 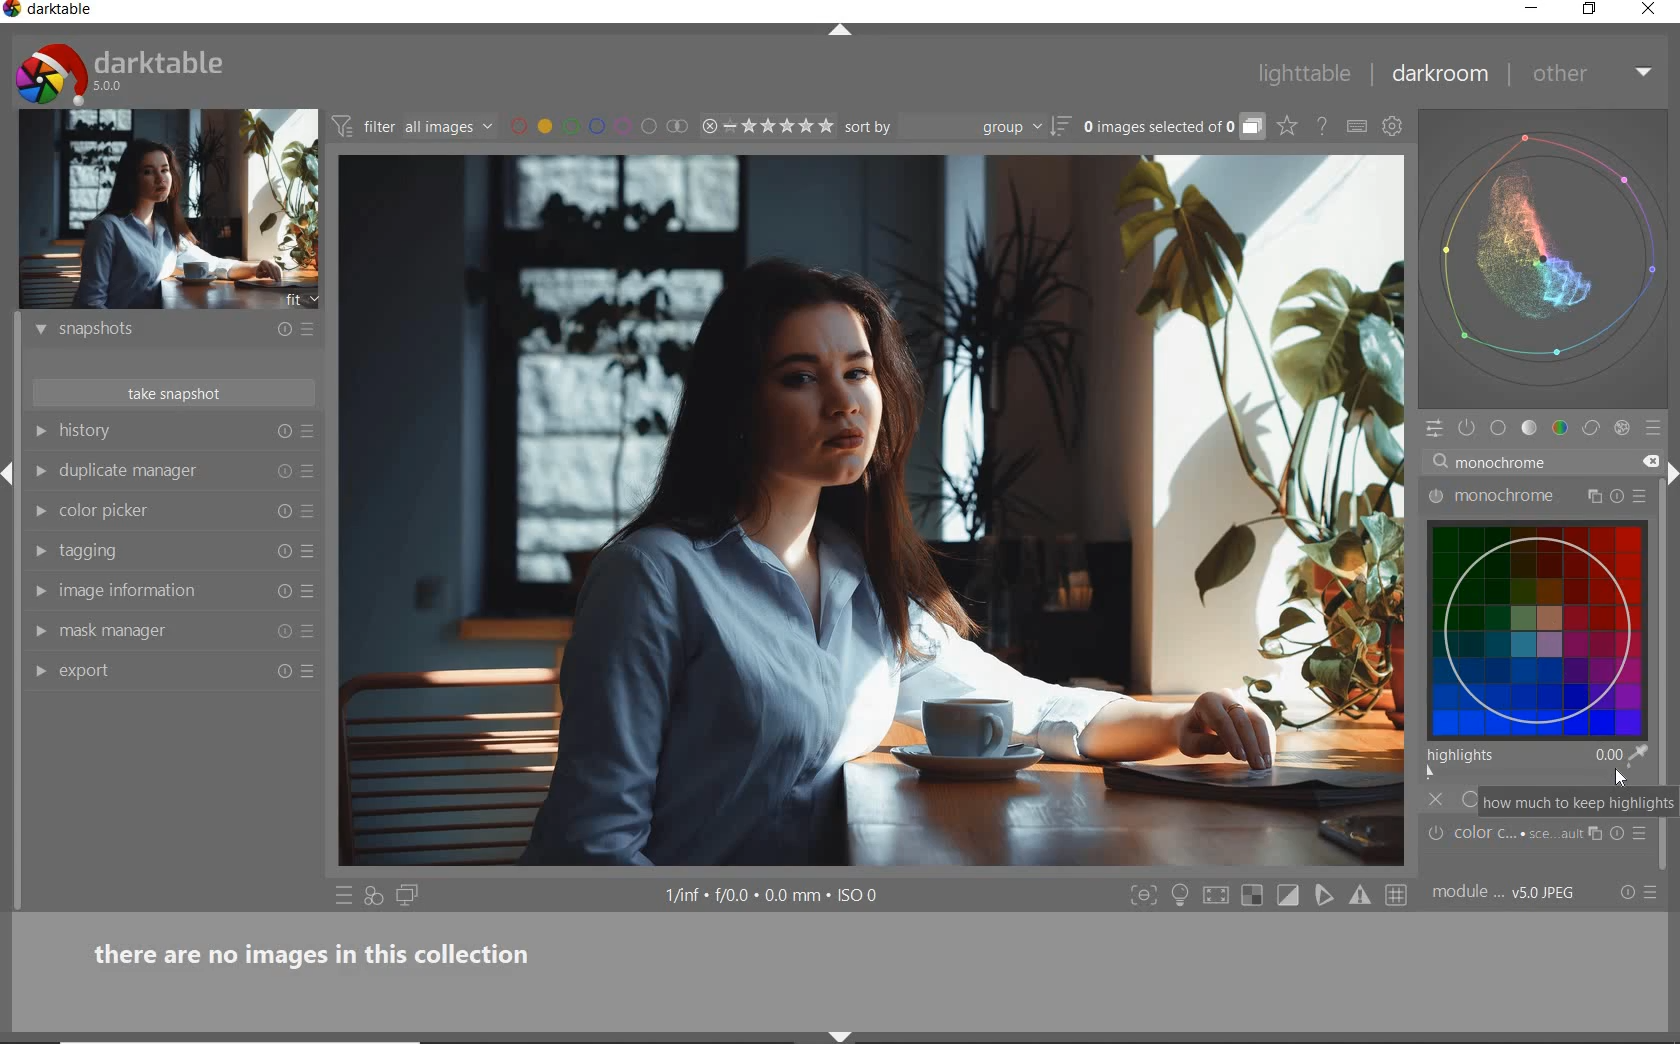 What do you see at coordinates (158, 333) in the screenshot?
I see `snapshots` at bounding box center [158, 333].